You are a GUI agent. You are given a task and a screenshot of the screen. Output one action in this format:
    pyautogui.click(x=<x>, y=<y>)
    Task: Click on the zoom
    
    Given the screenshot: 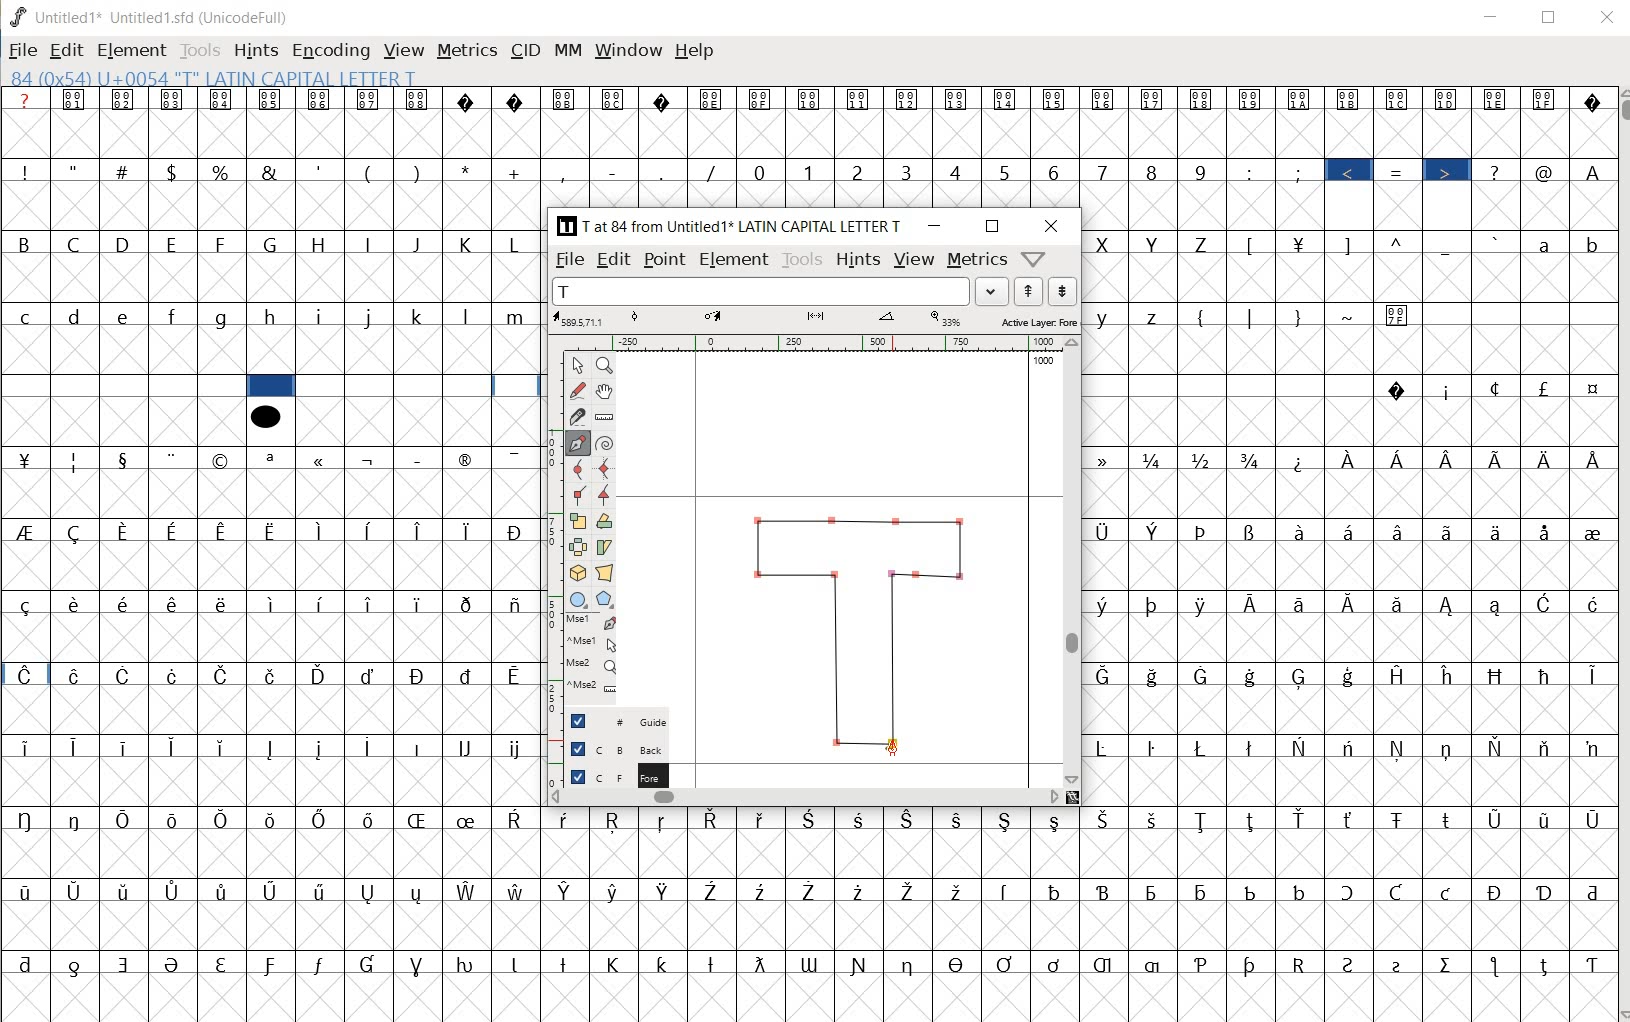 What is the action you would take?
    pyautogui.click(x=607, y=364)
    